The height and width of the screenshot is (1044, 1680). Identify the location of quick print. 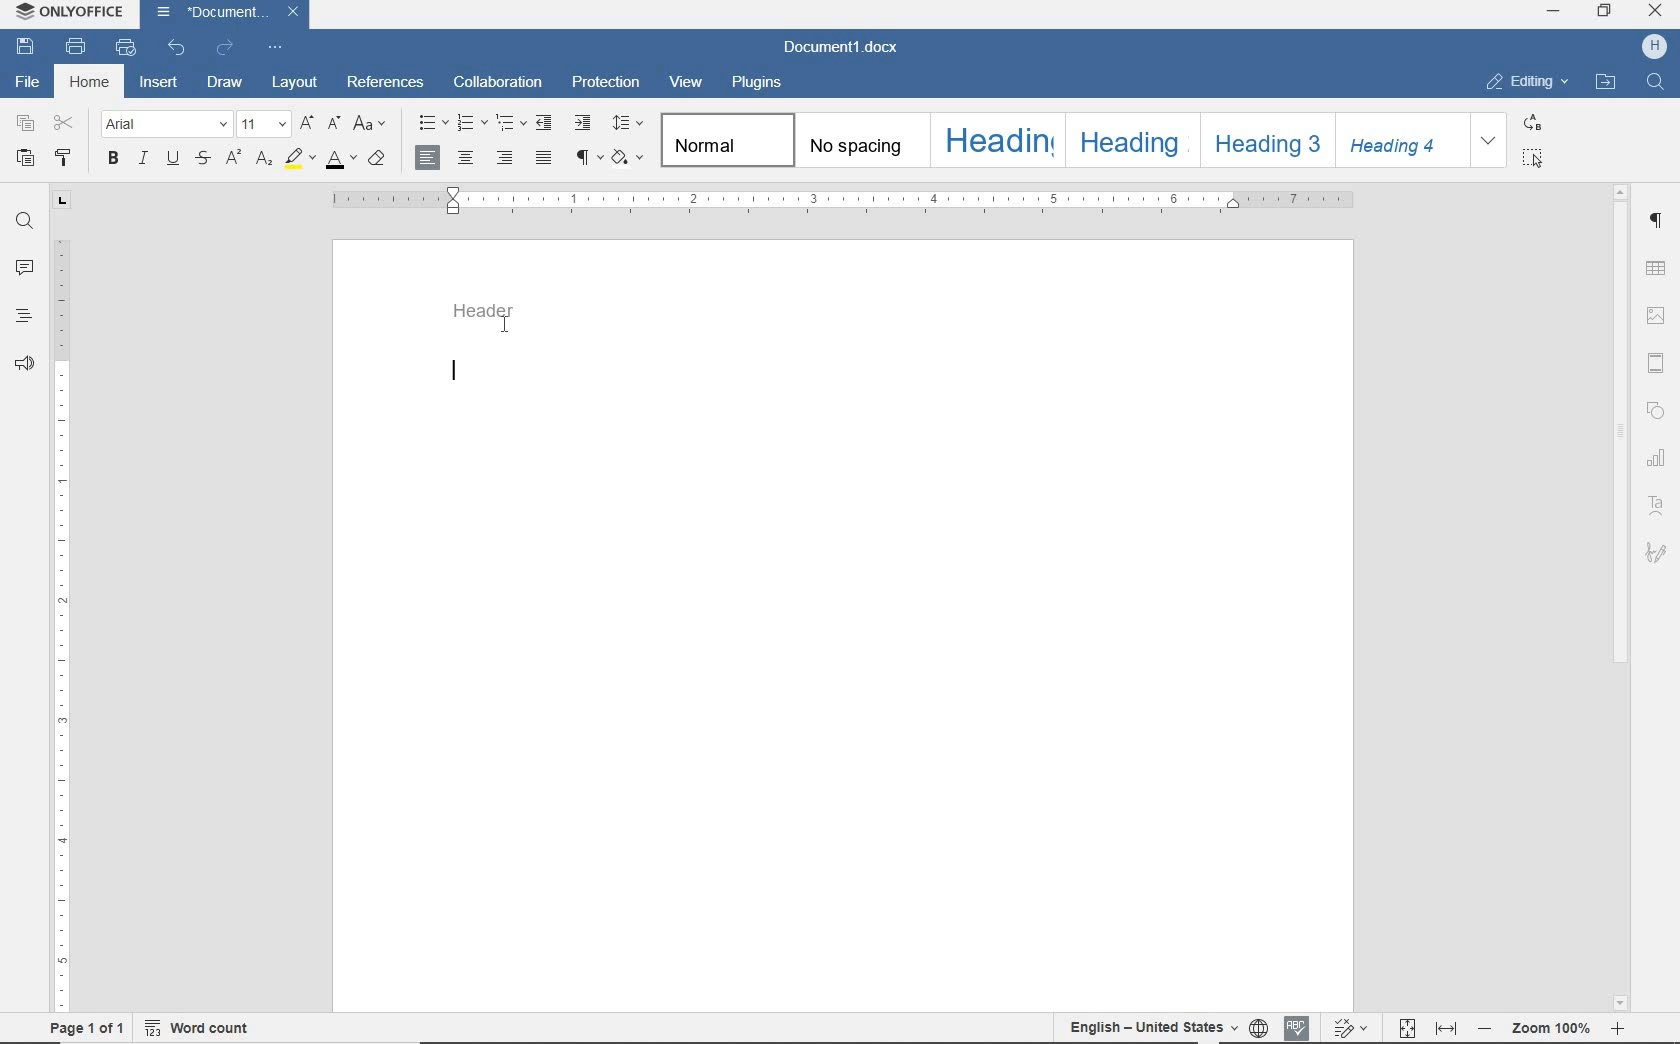
(124, 48).